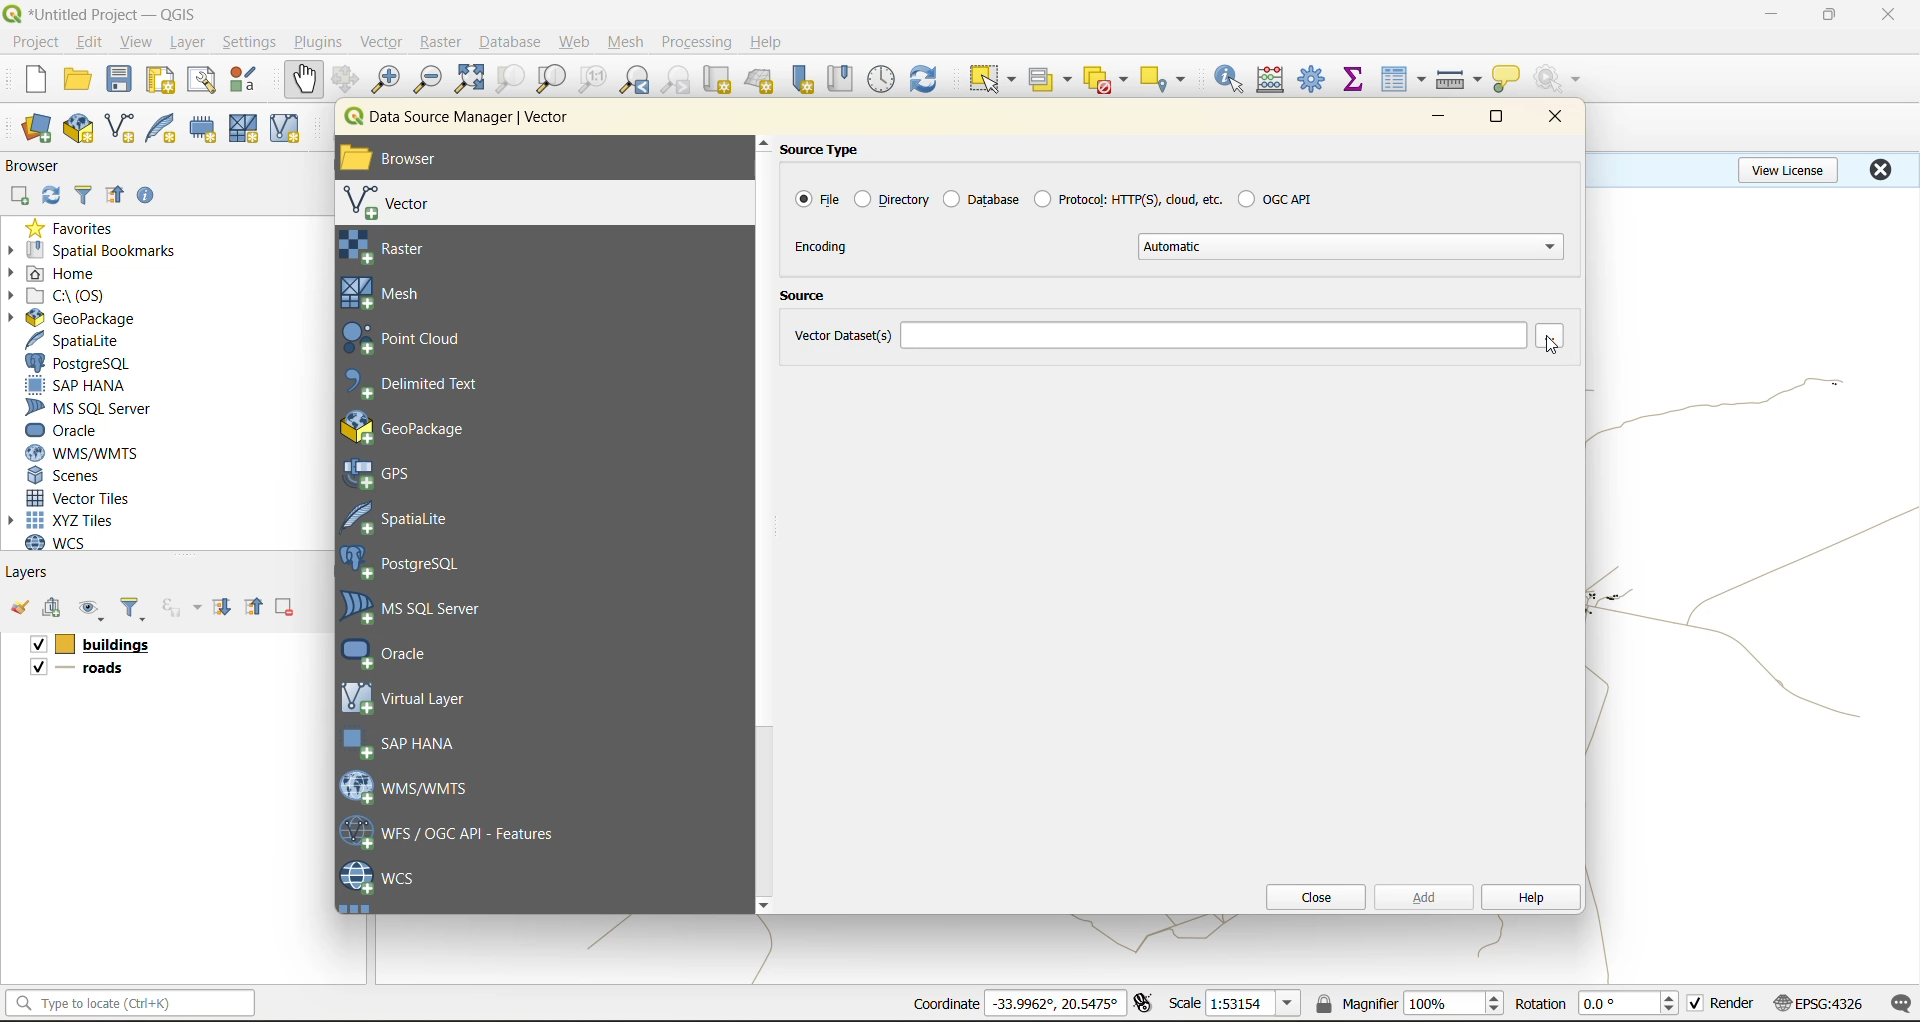 The height and width of the screenshot is (1022, 1920). I want to click on vector tiles, so click(83, 496).